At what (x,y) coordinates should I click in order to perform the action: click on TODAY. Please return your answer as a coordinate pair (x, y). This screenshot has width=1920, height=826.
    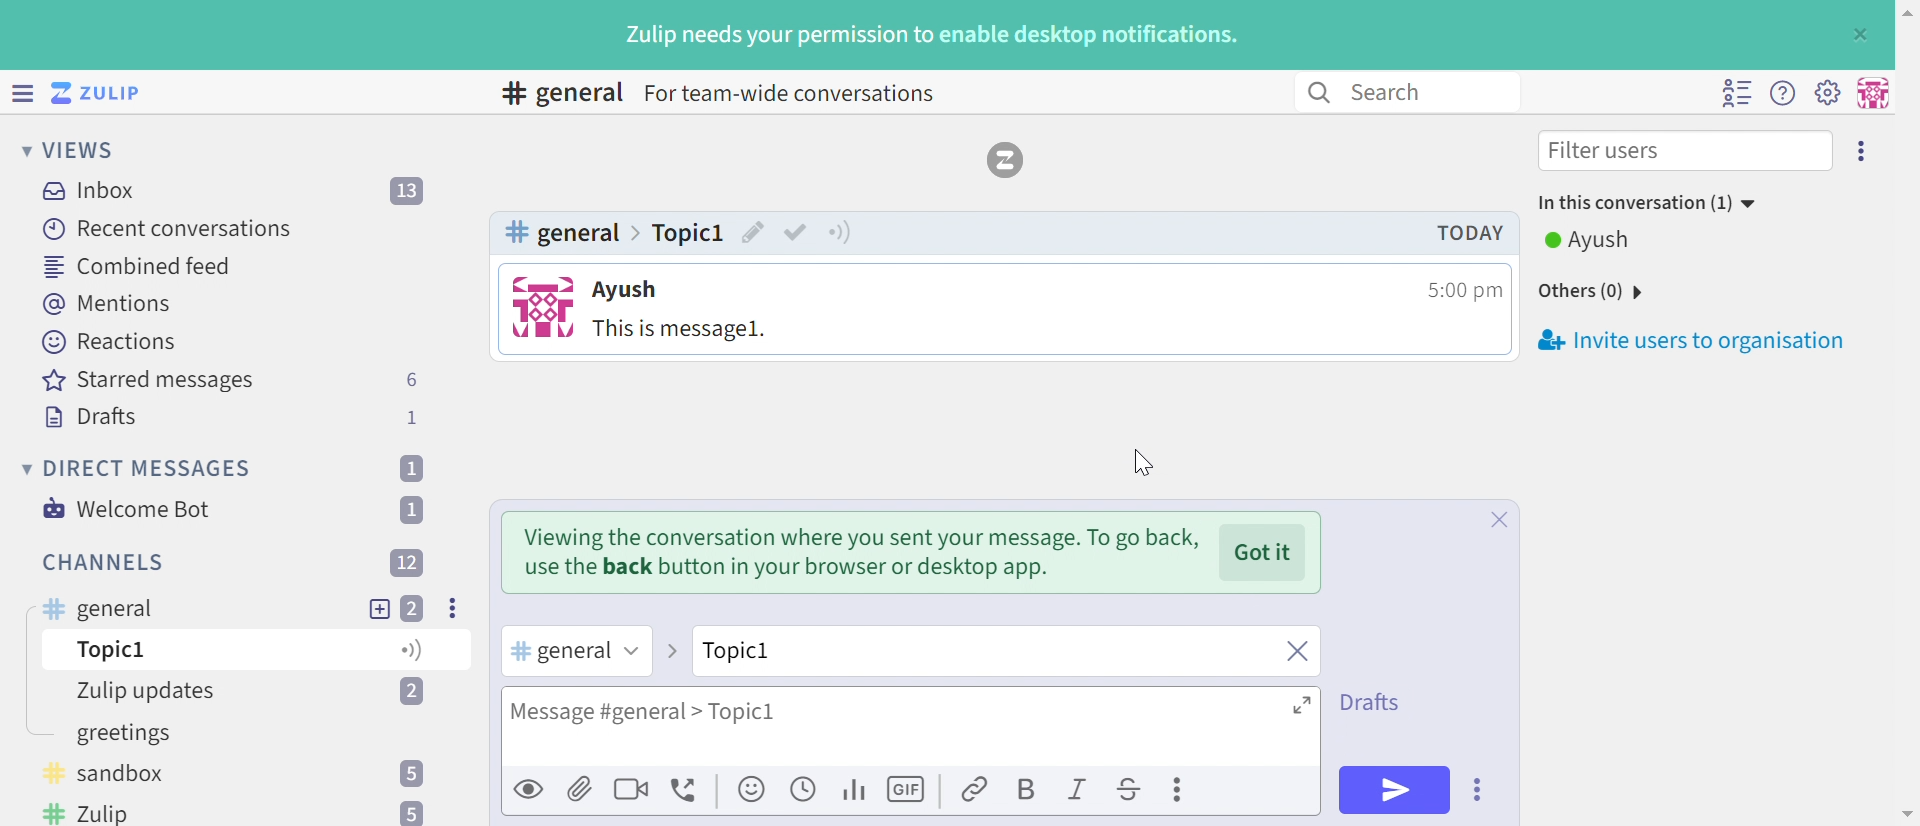
    Looking at the image, I should click on (1474, 231).